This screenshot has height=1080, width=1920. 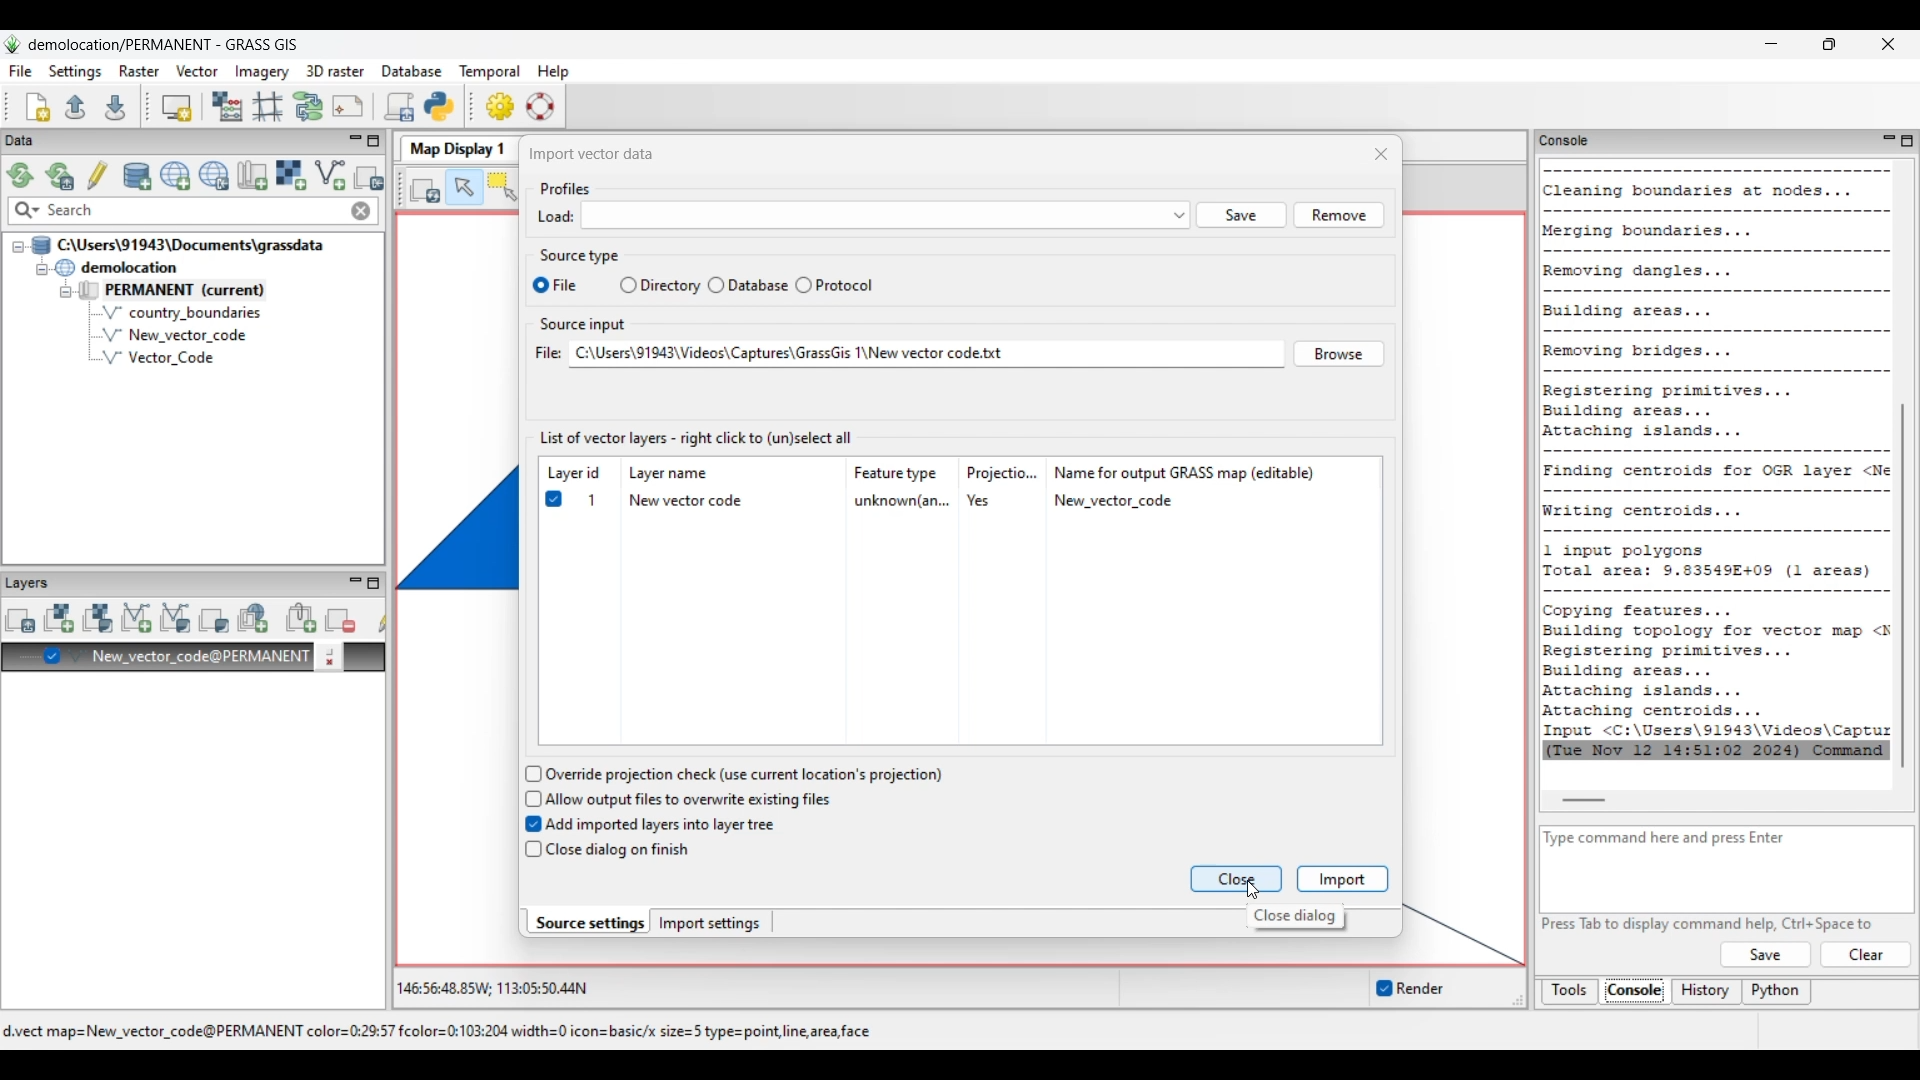 What do you see at coordinates (1886, 140) in the screenshot?
I see `Minimize Tools panel` at bounding box center [1886, 140].